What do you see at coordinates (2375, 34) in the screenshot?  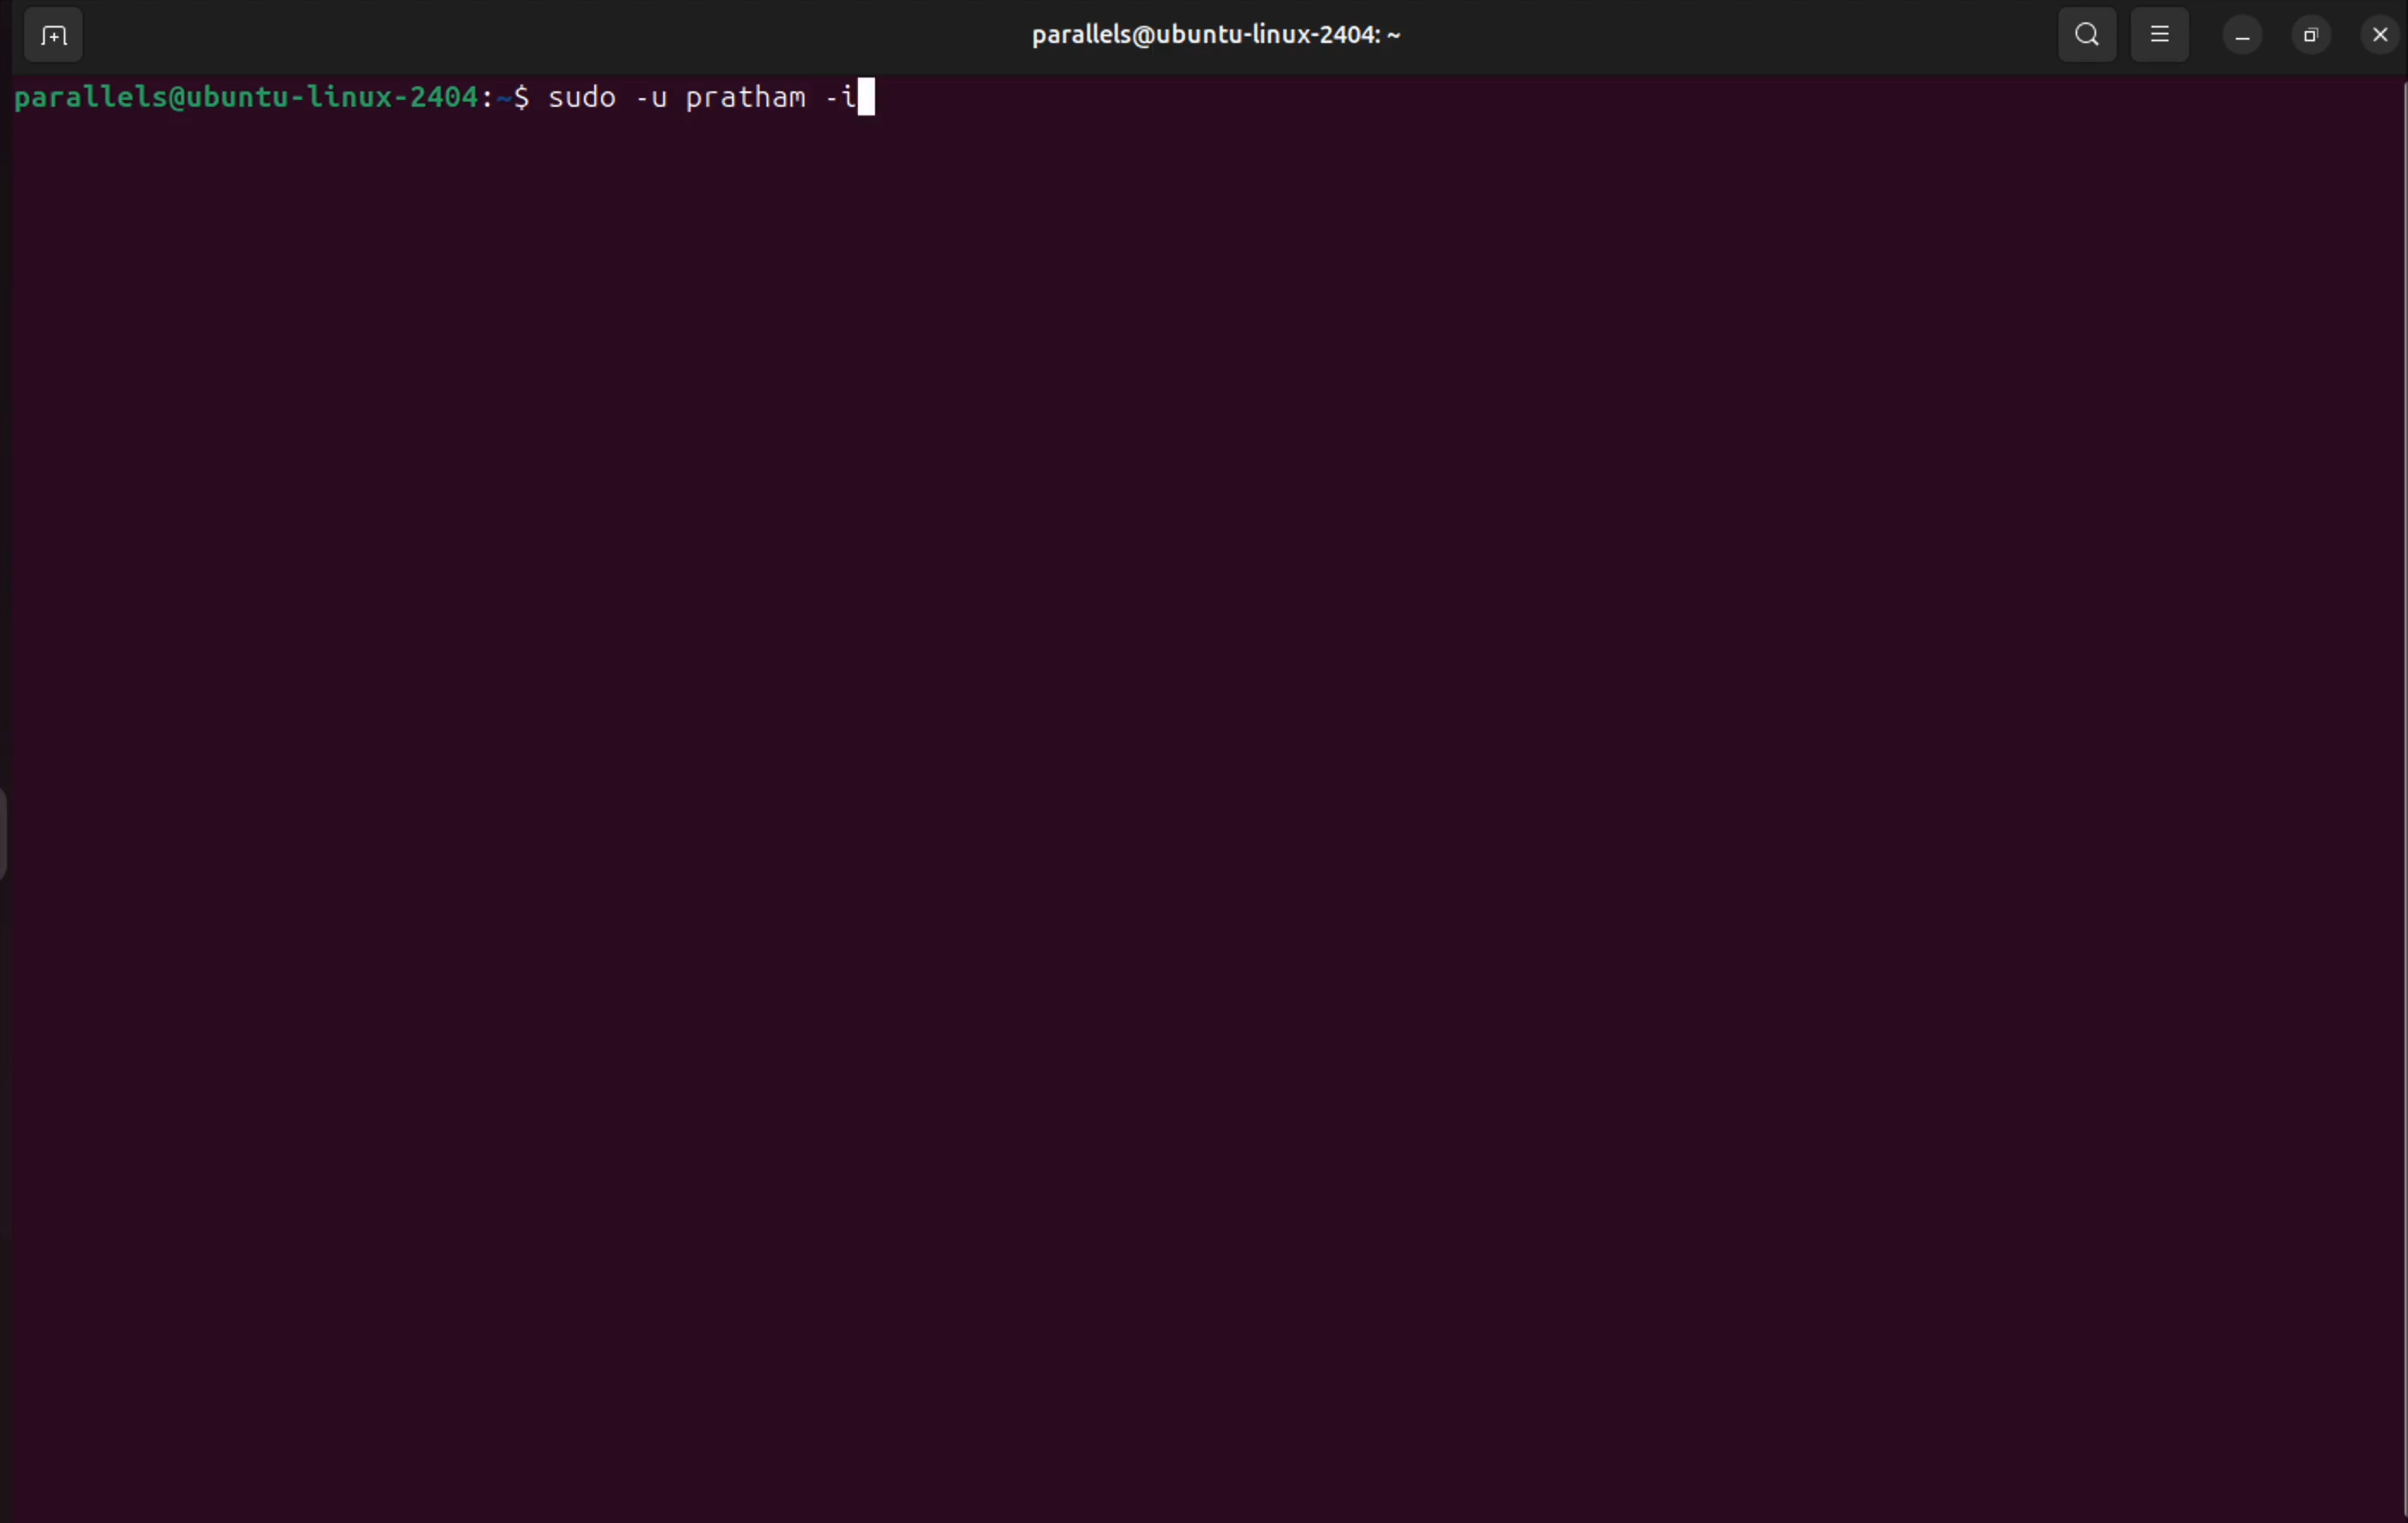 I see `close` at bounding box center [2375, 34].